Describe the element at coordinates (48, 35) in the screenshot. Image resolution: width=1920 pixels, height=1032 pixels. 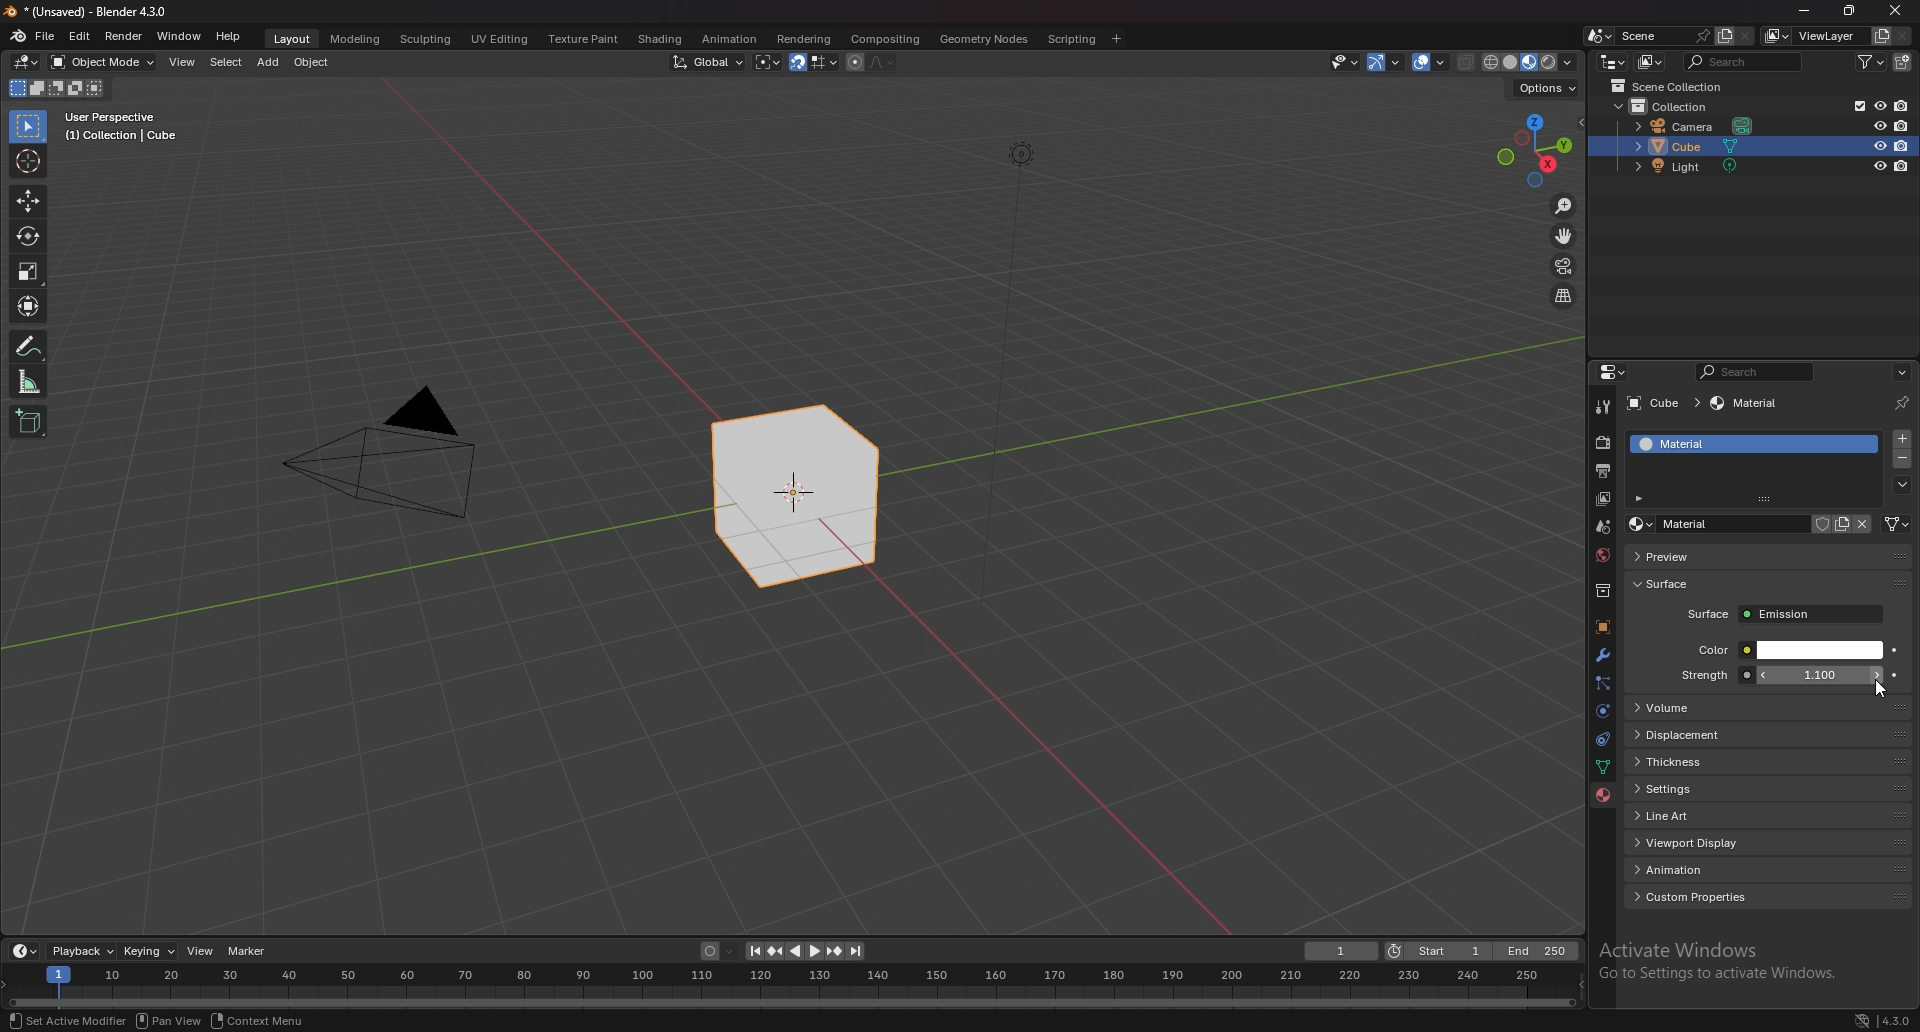
I see `file` at that location.